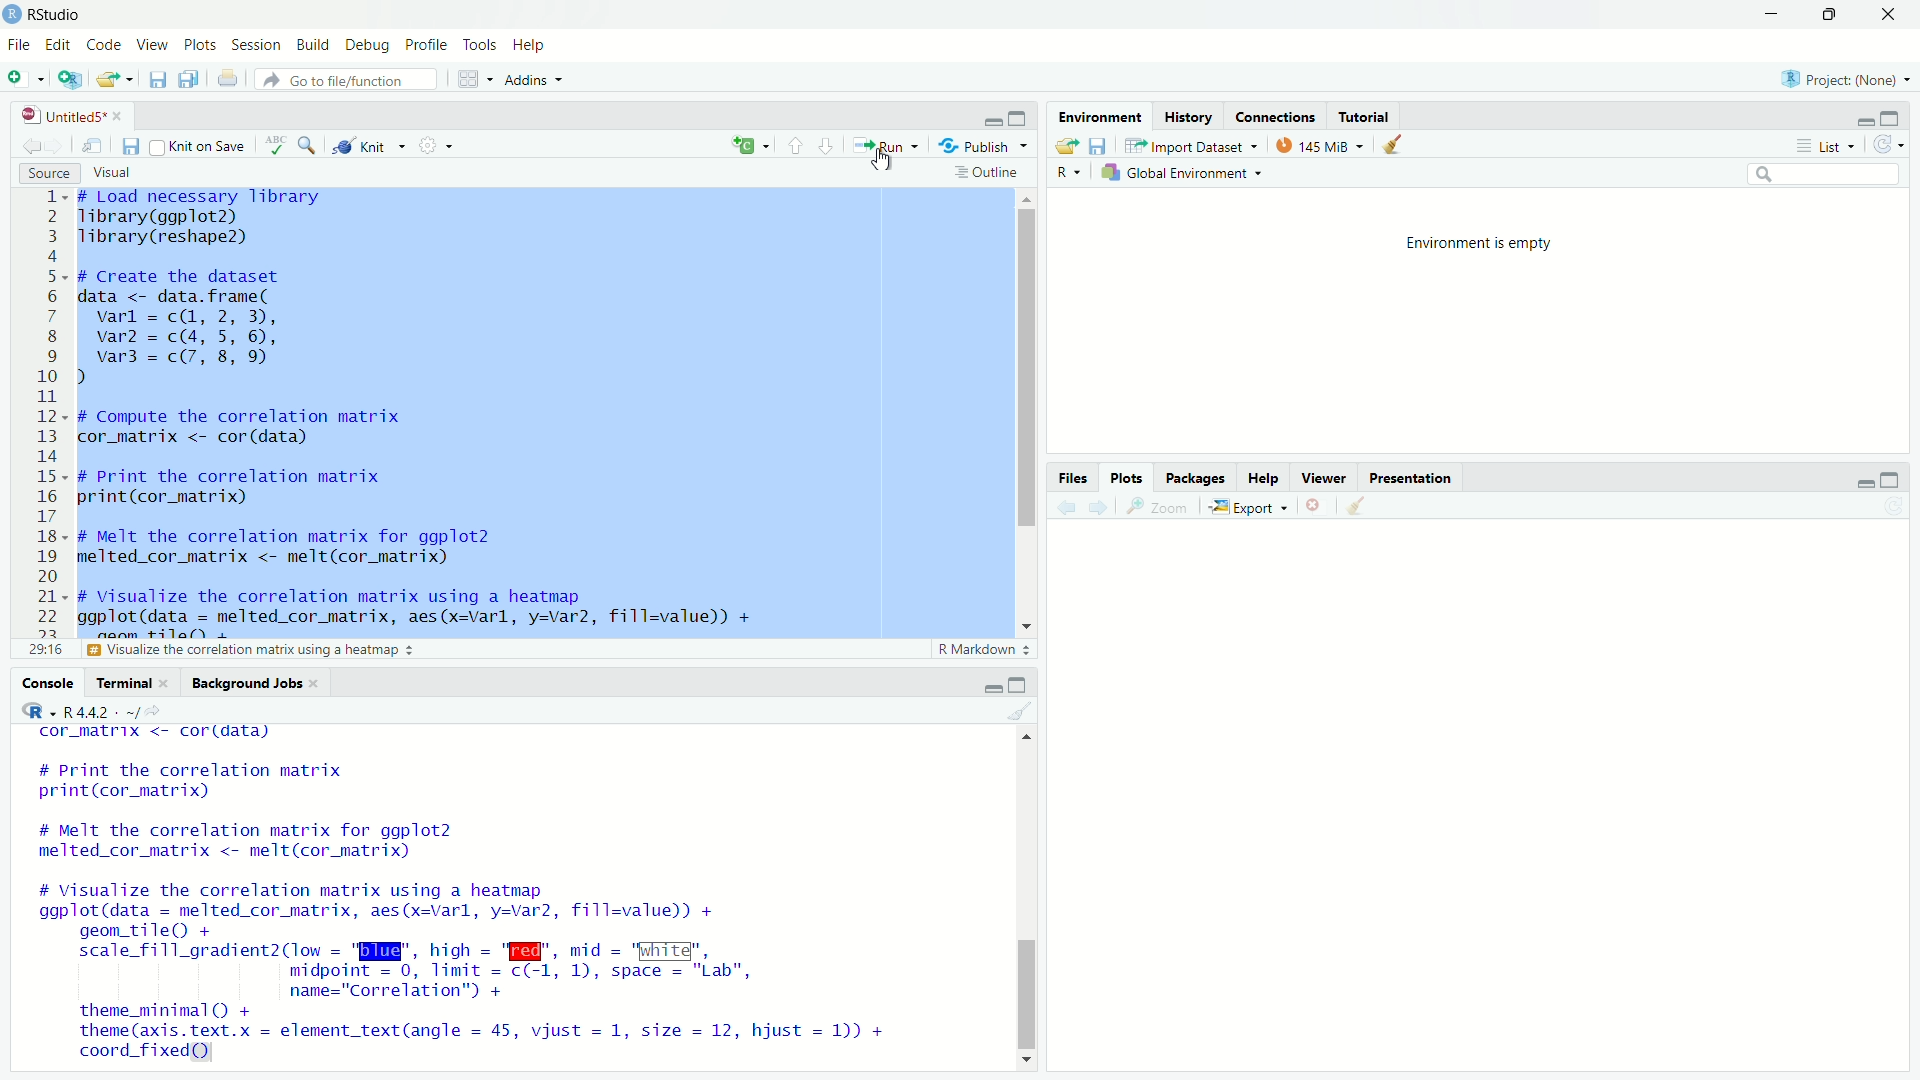 Image resolution: width=1920 pixels, height=1080 pixels. What do you see at coordinates (1264, 477) in the screenshot?
I see `help` at bounding box center [1264, 477].